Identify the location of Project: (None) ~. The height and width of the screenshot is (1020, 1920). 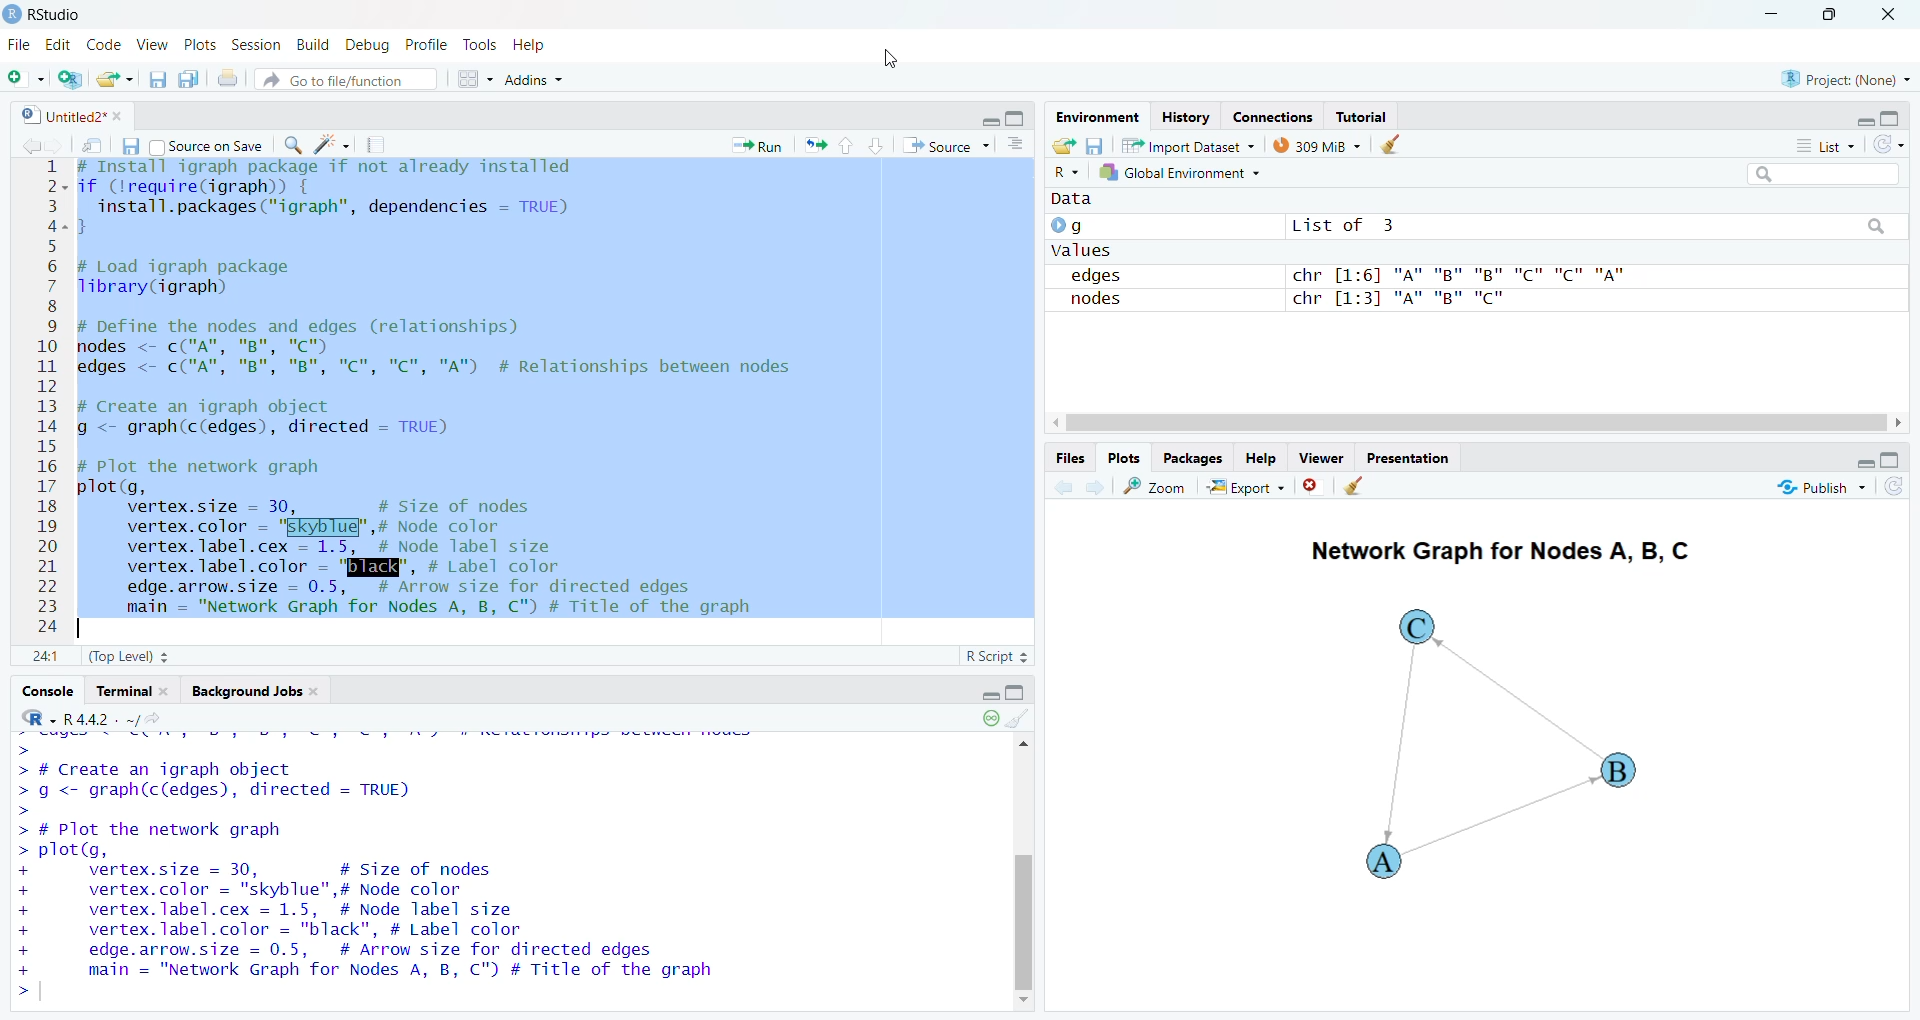
(1845, 78).